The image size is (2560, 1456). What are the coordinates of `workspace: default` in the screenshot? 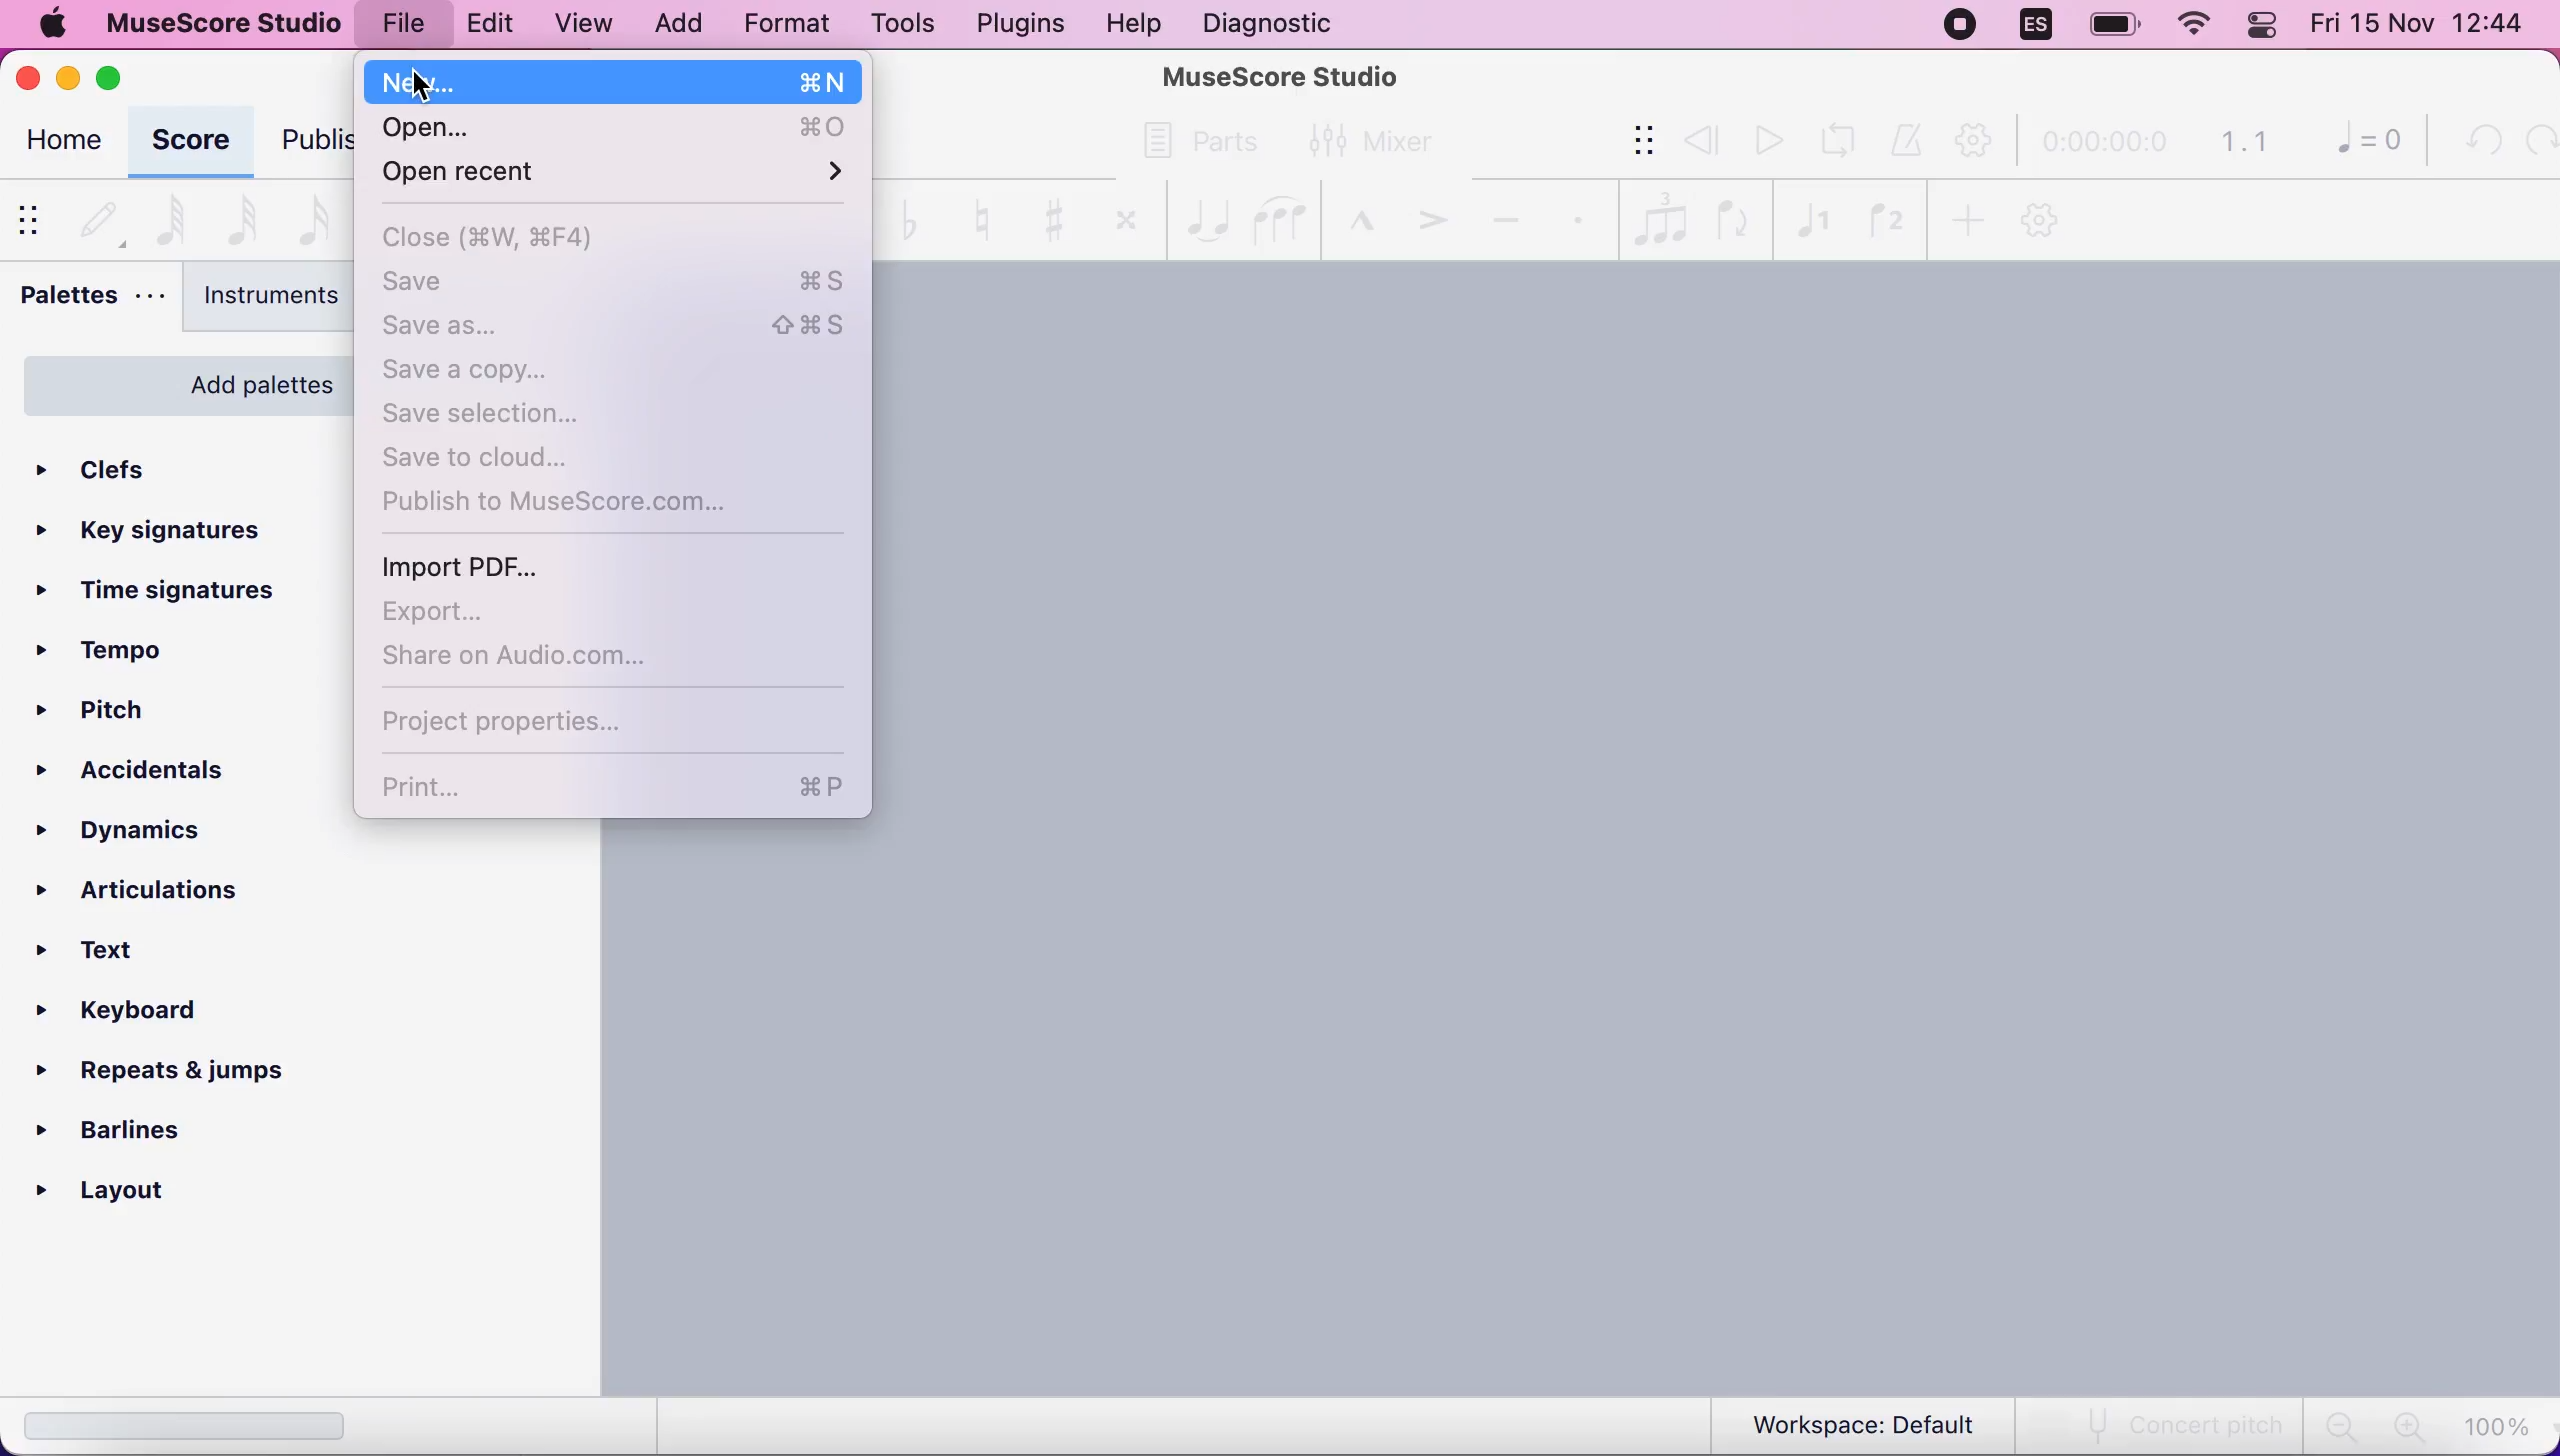 It's located at (1870, 1425).